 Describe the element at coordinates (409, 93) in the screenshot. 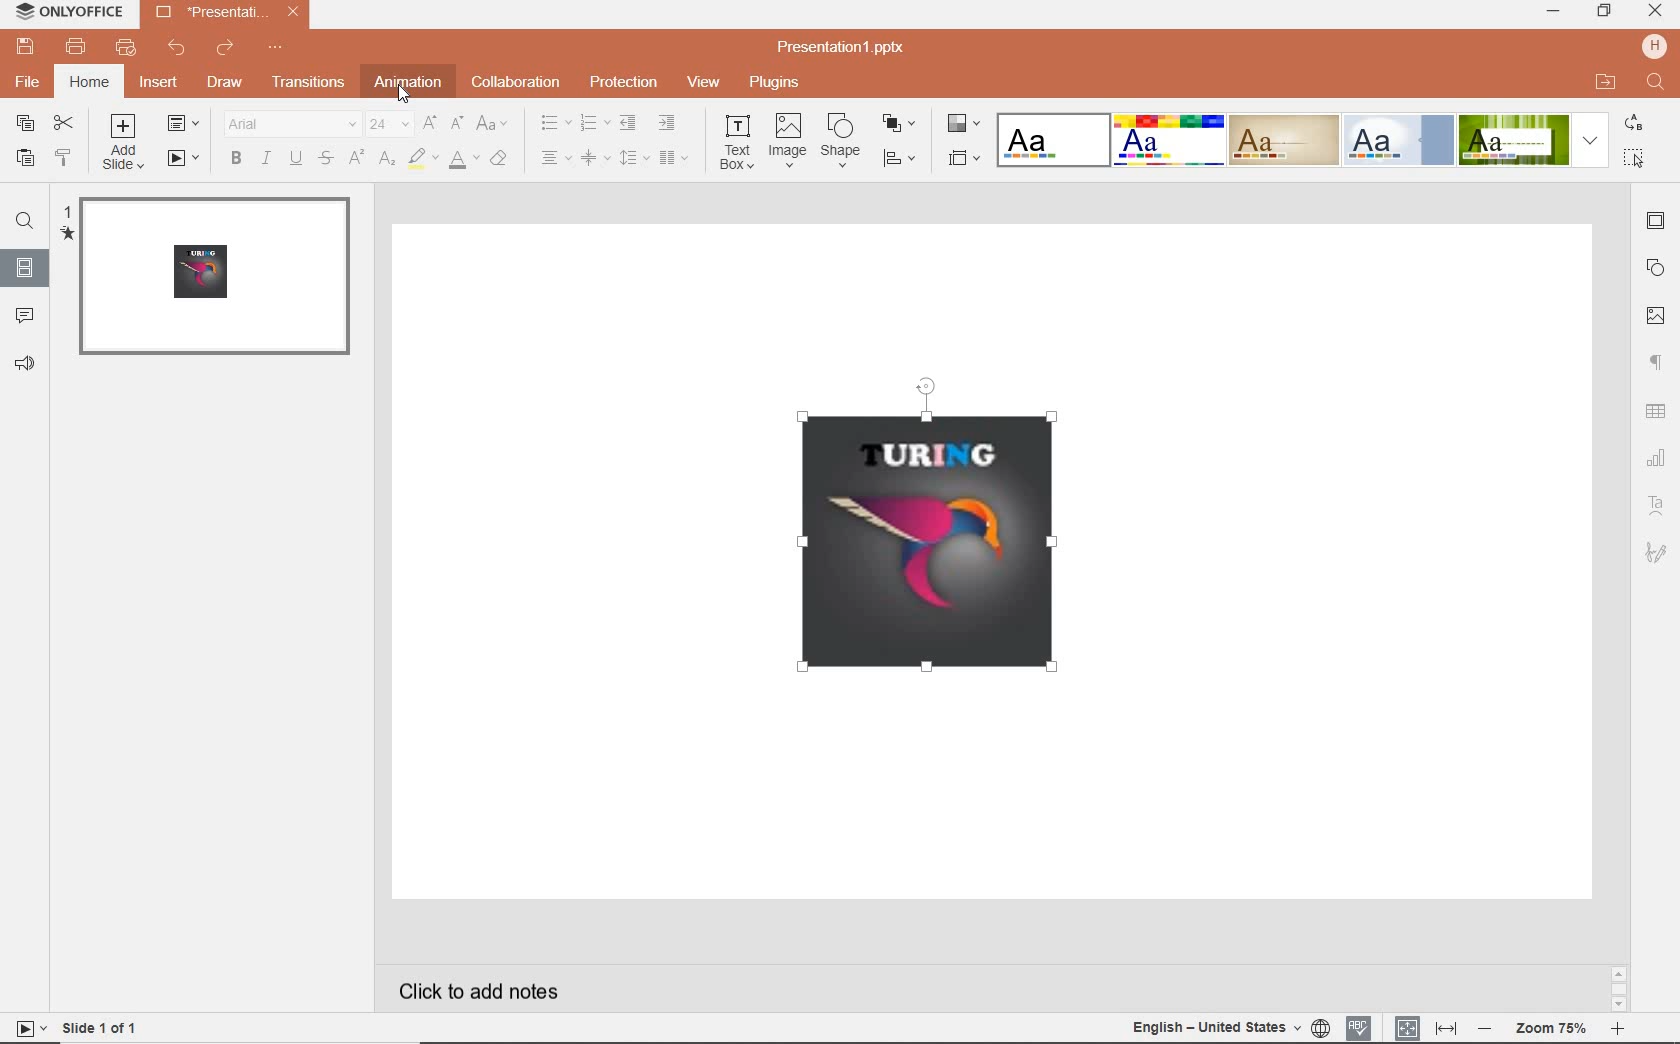

I see `cursor` at that location.